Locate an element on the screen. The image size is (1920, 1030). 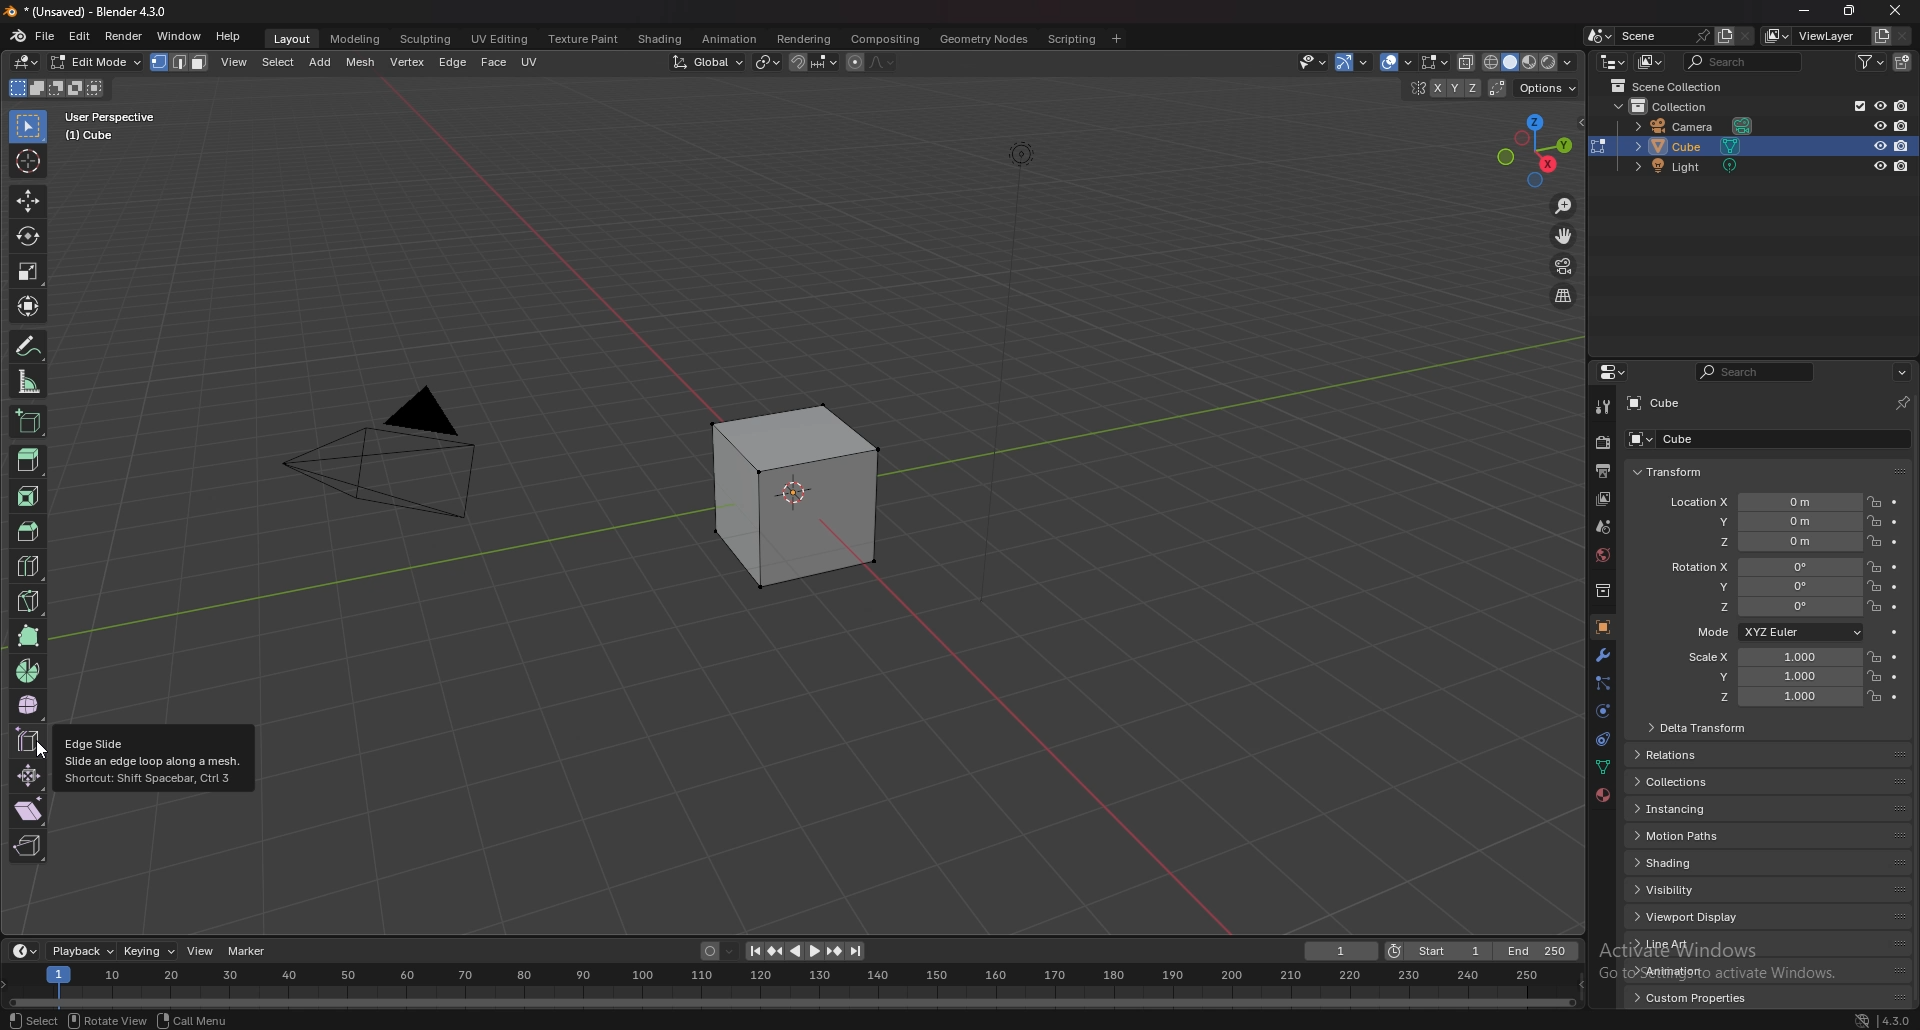
hide in viewport is located at coordinates (1877, 166).